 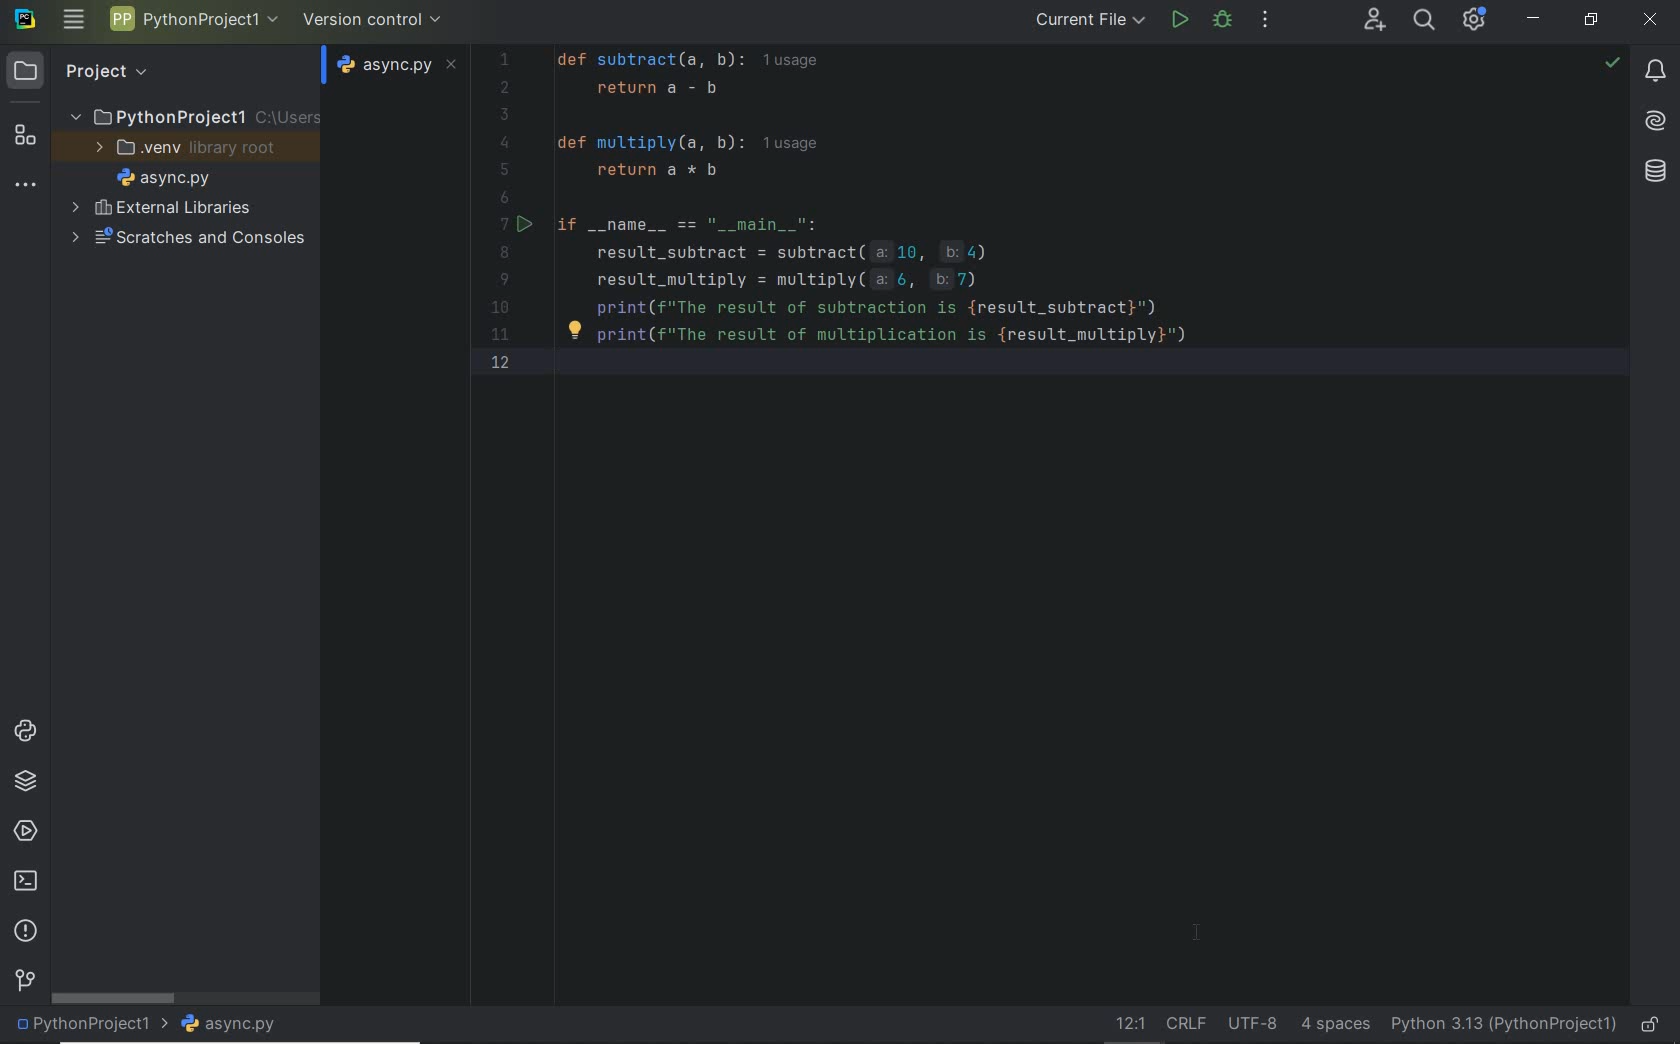 What do you see at coordinates (25, 732) in the screenshot?
I see `python console` at bounding box center [25, 732].